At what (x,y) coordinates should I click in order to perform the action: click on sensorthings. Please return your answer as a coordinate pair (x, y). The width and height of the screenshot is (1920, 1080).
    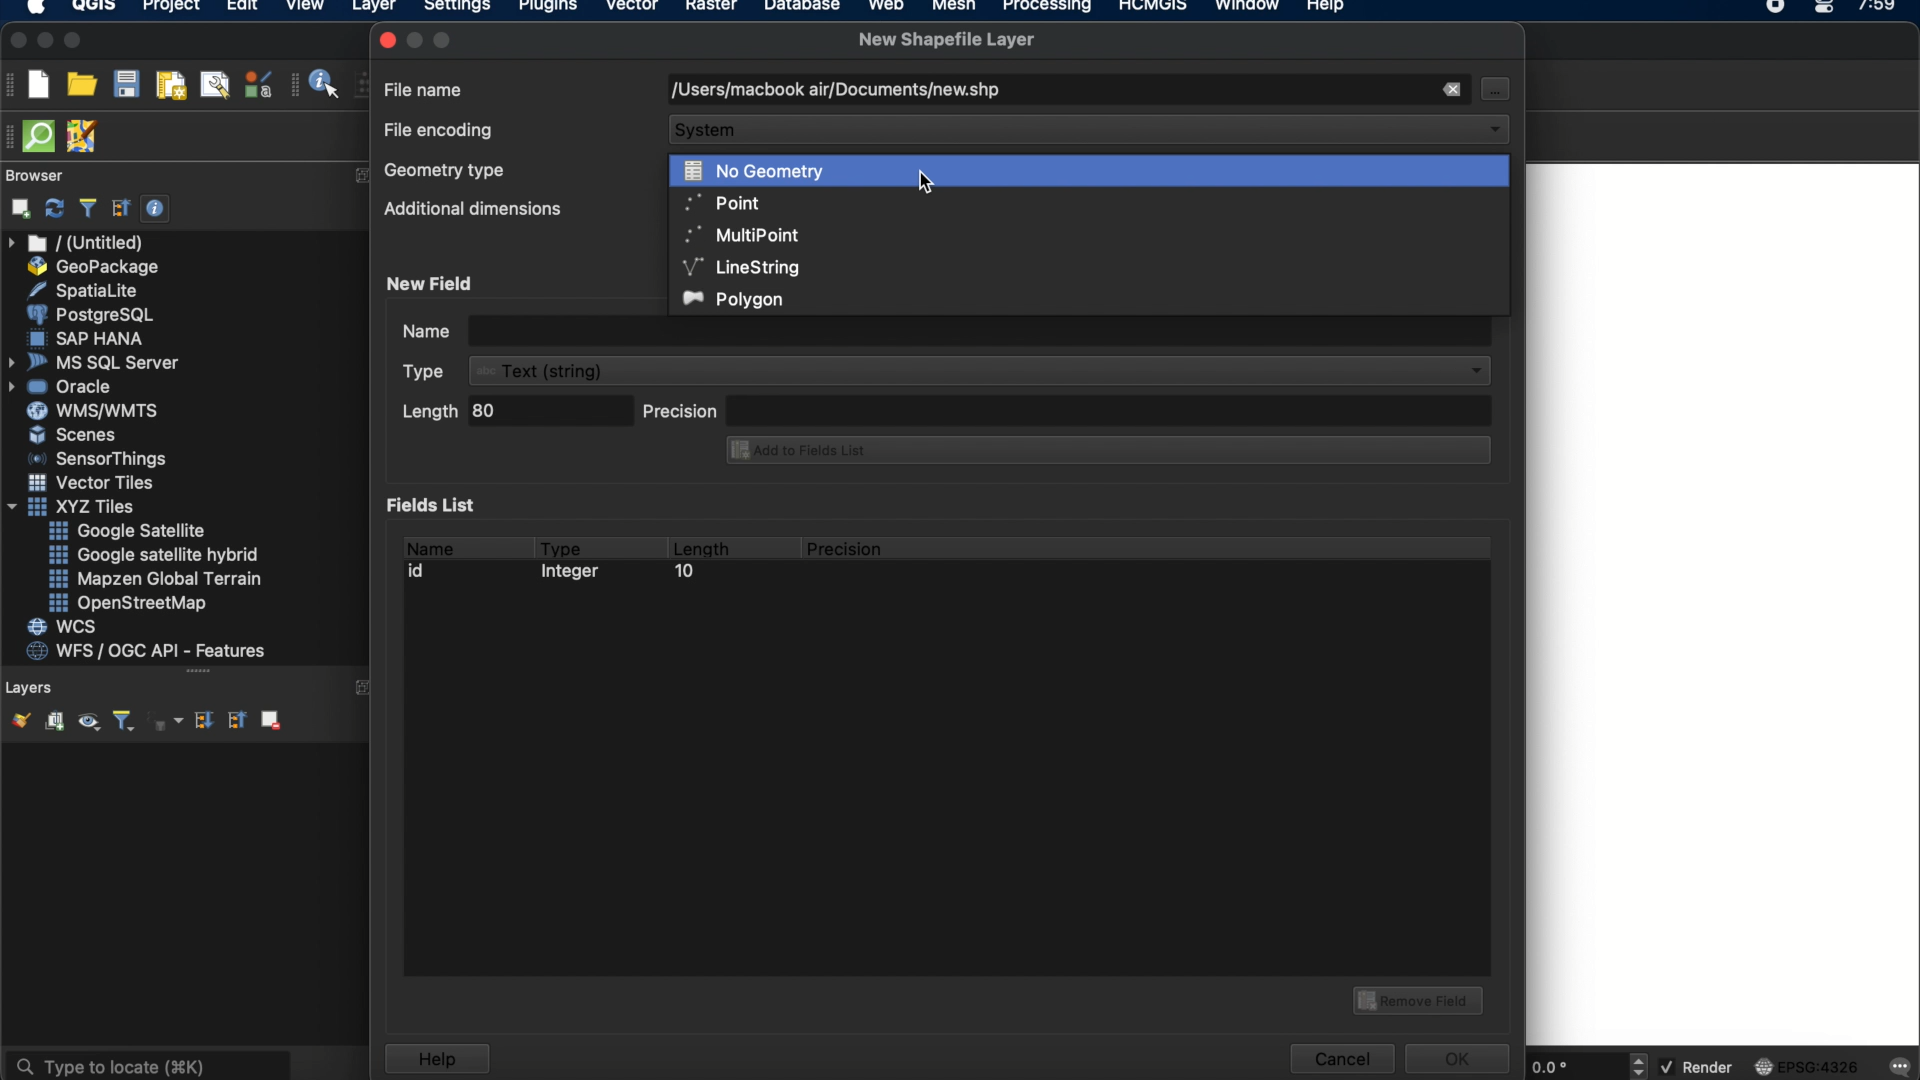
    Looking at the image, I should click on (98, 459).